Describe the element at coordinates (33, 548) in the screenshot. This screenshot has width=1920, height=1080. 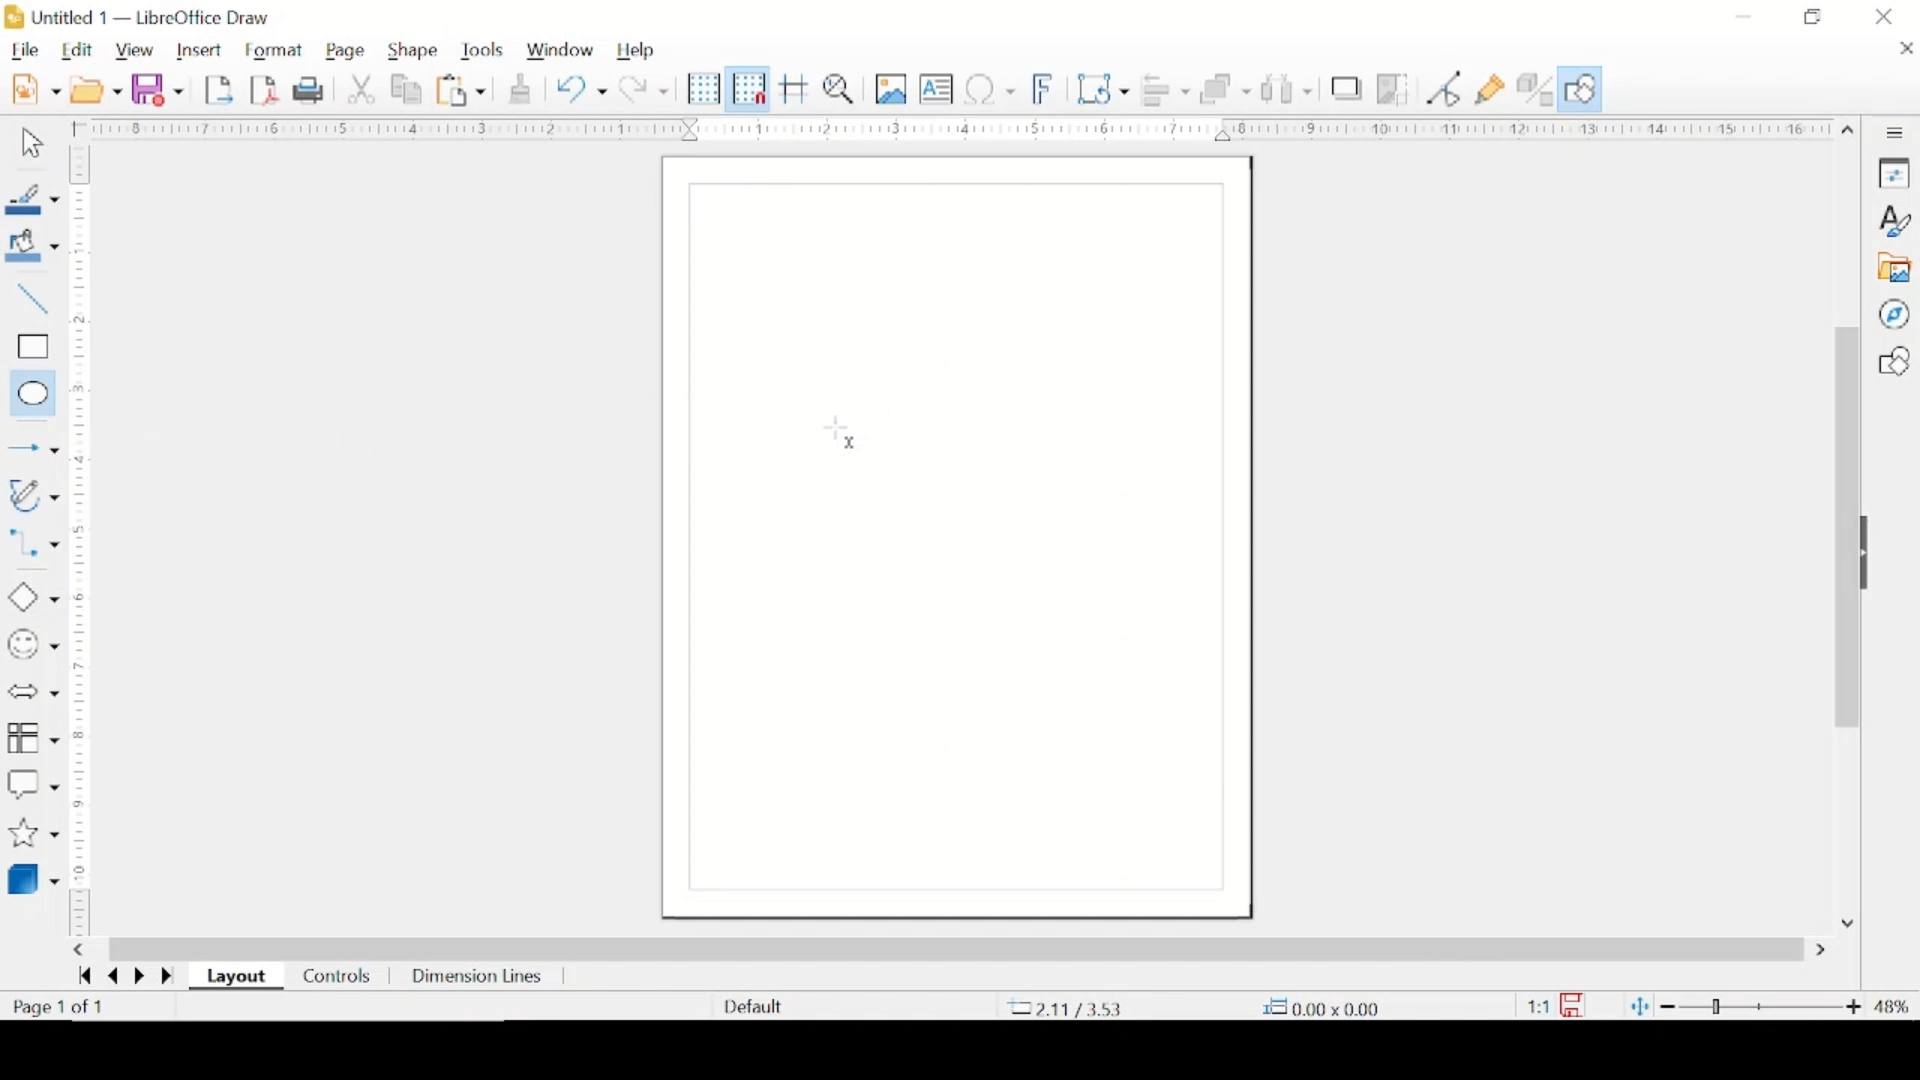
I see `connectors` at that location.